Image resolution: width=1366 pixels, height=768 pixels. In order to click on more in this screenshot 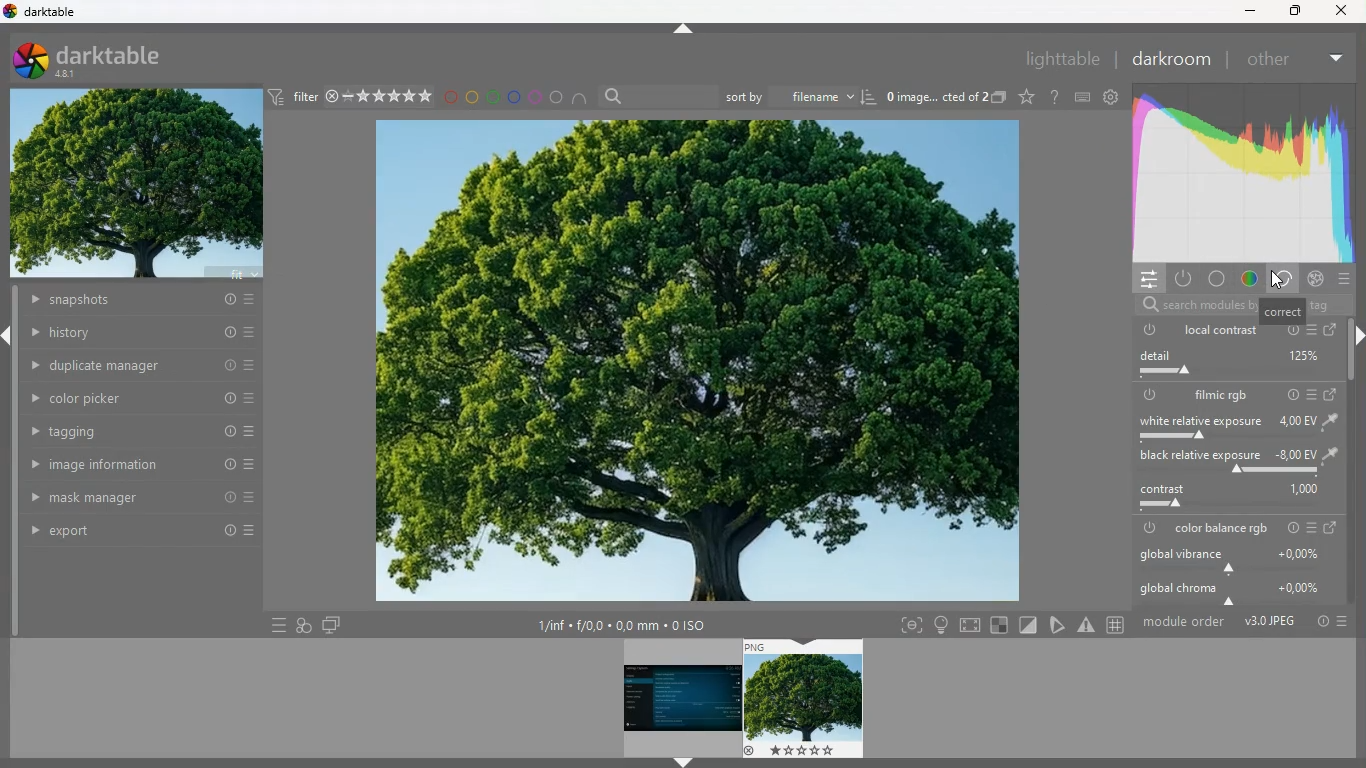, I will do `click(1311, 527)`.